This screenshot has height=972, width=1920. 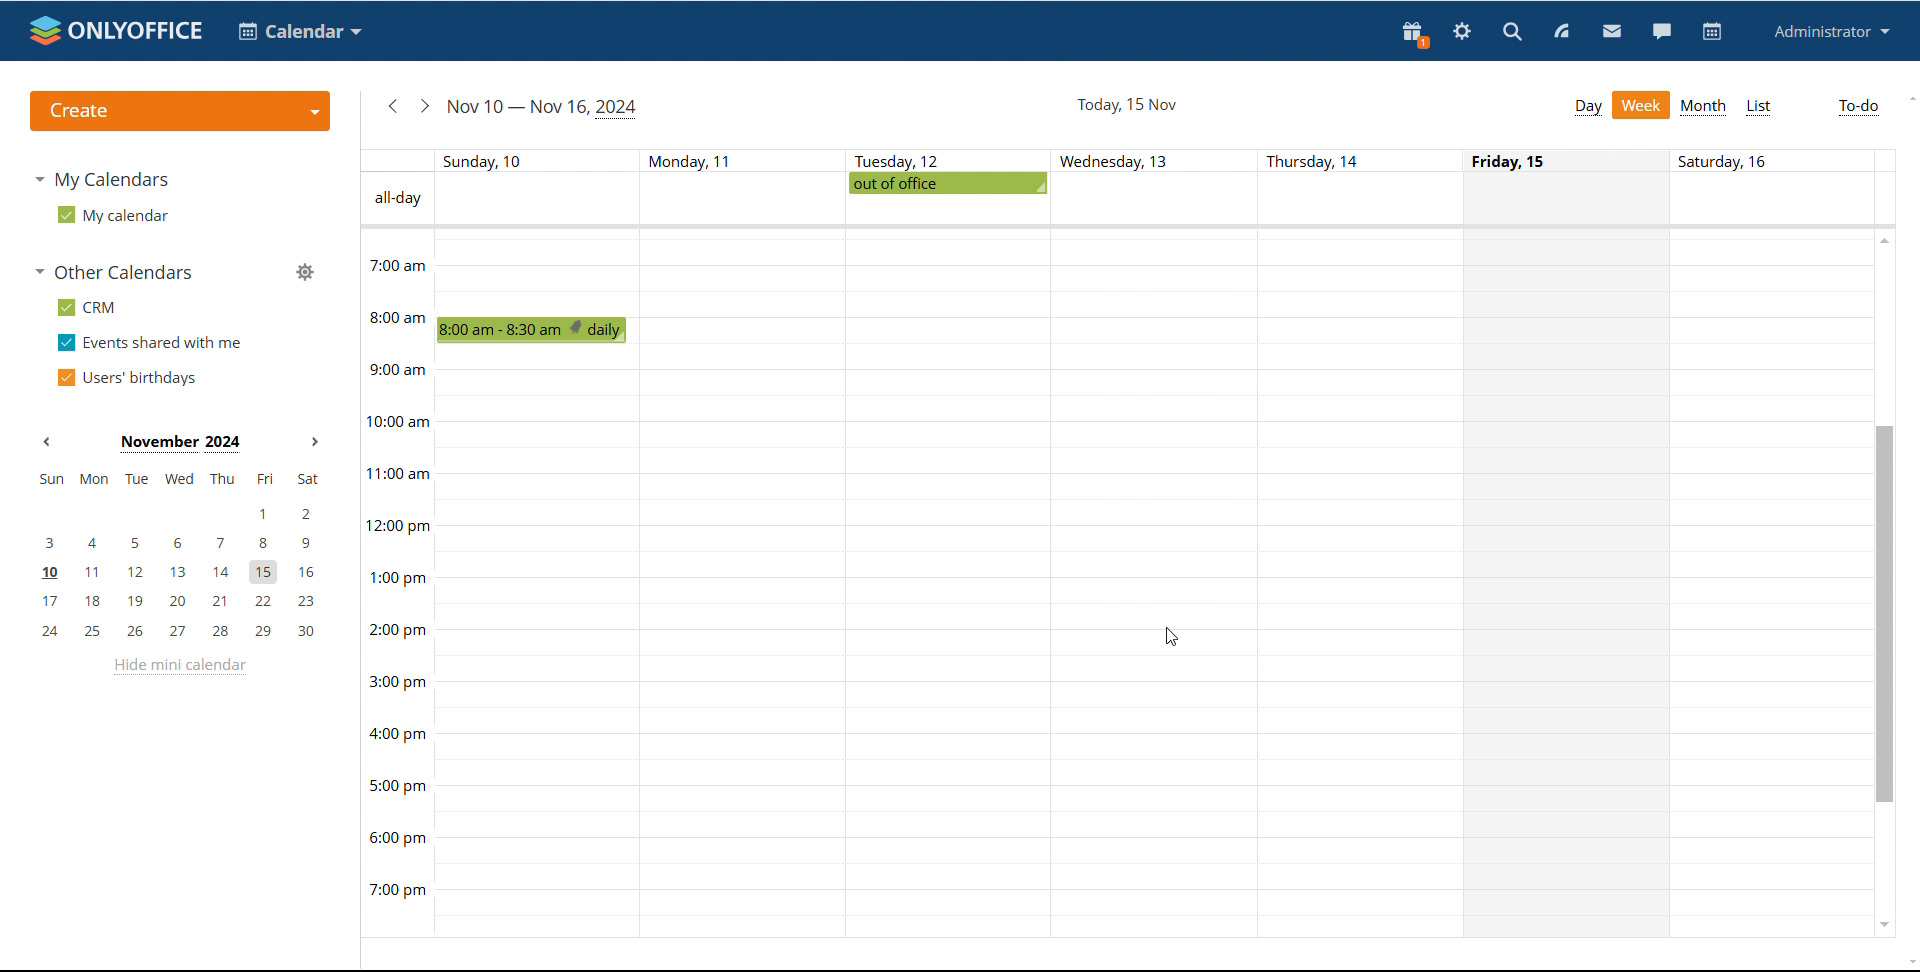 I want to click on next month, so click(x=315, y=442).